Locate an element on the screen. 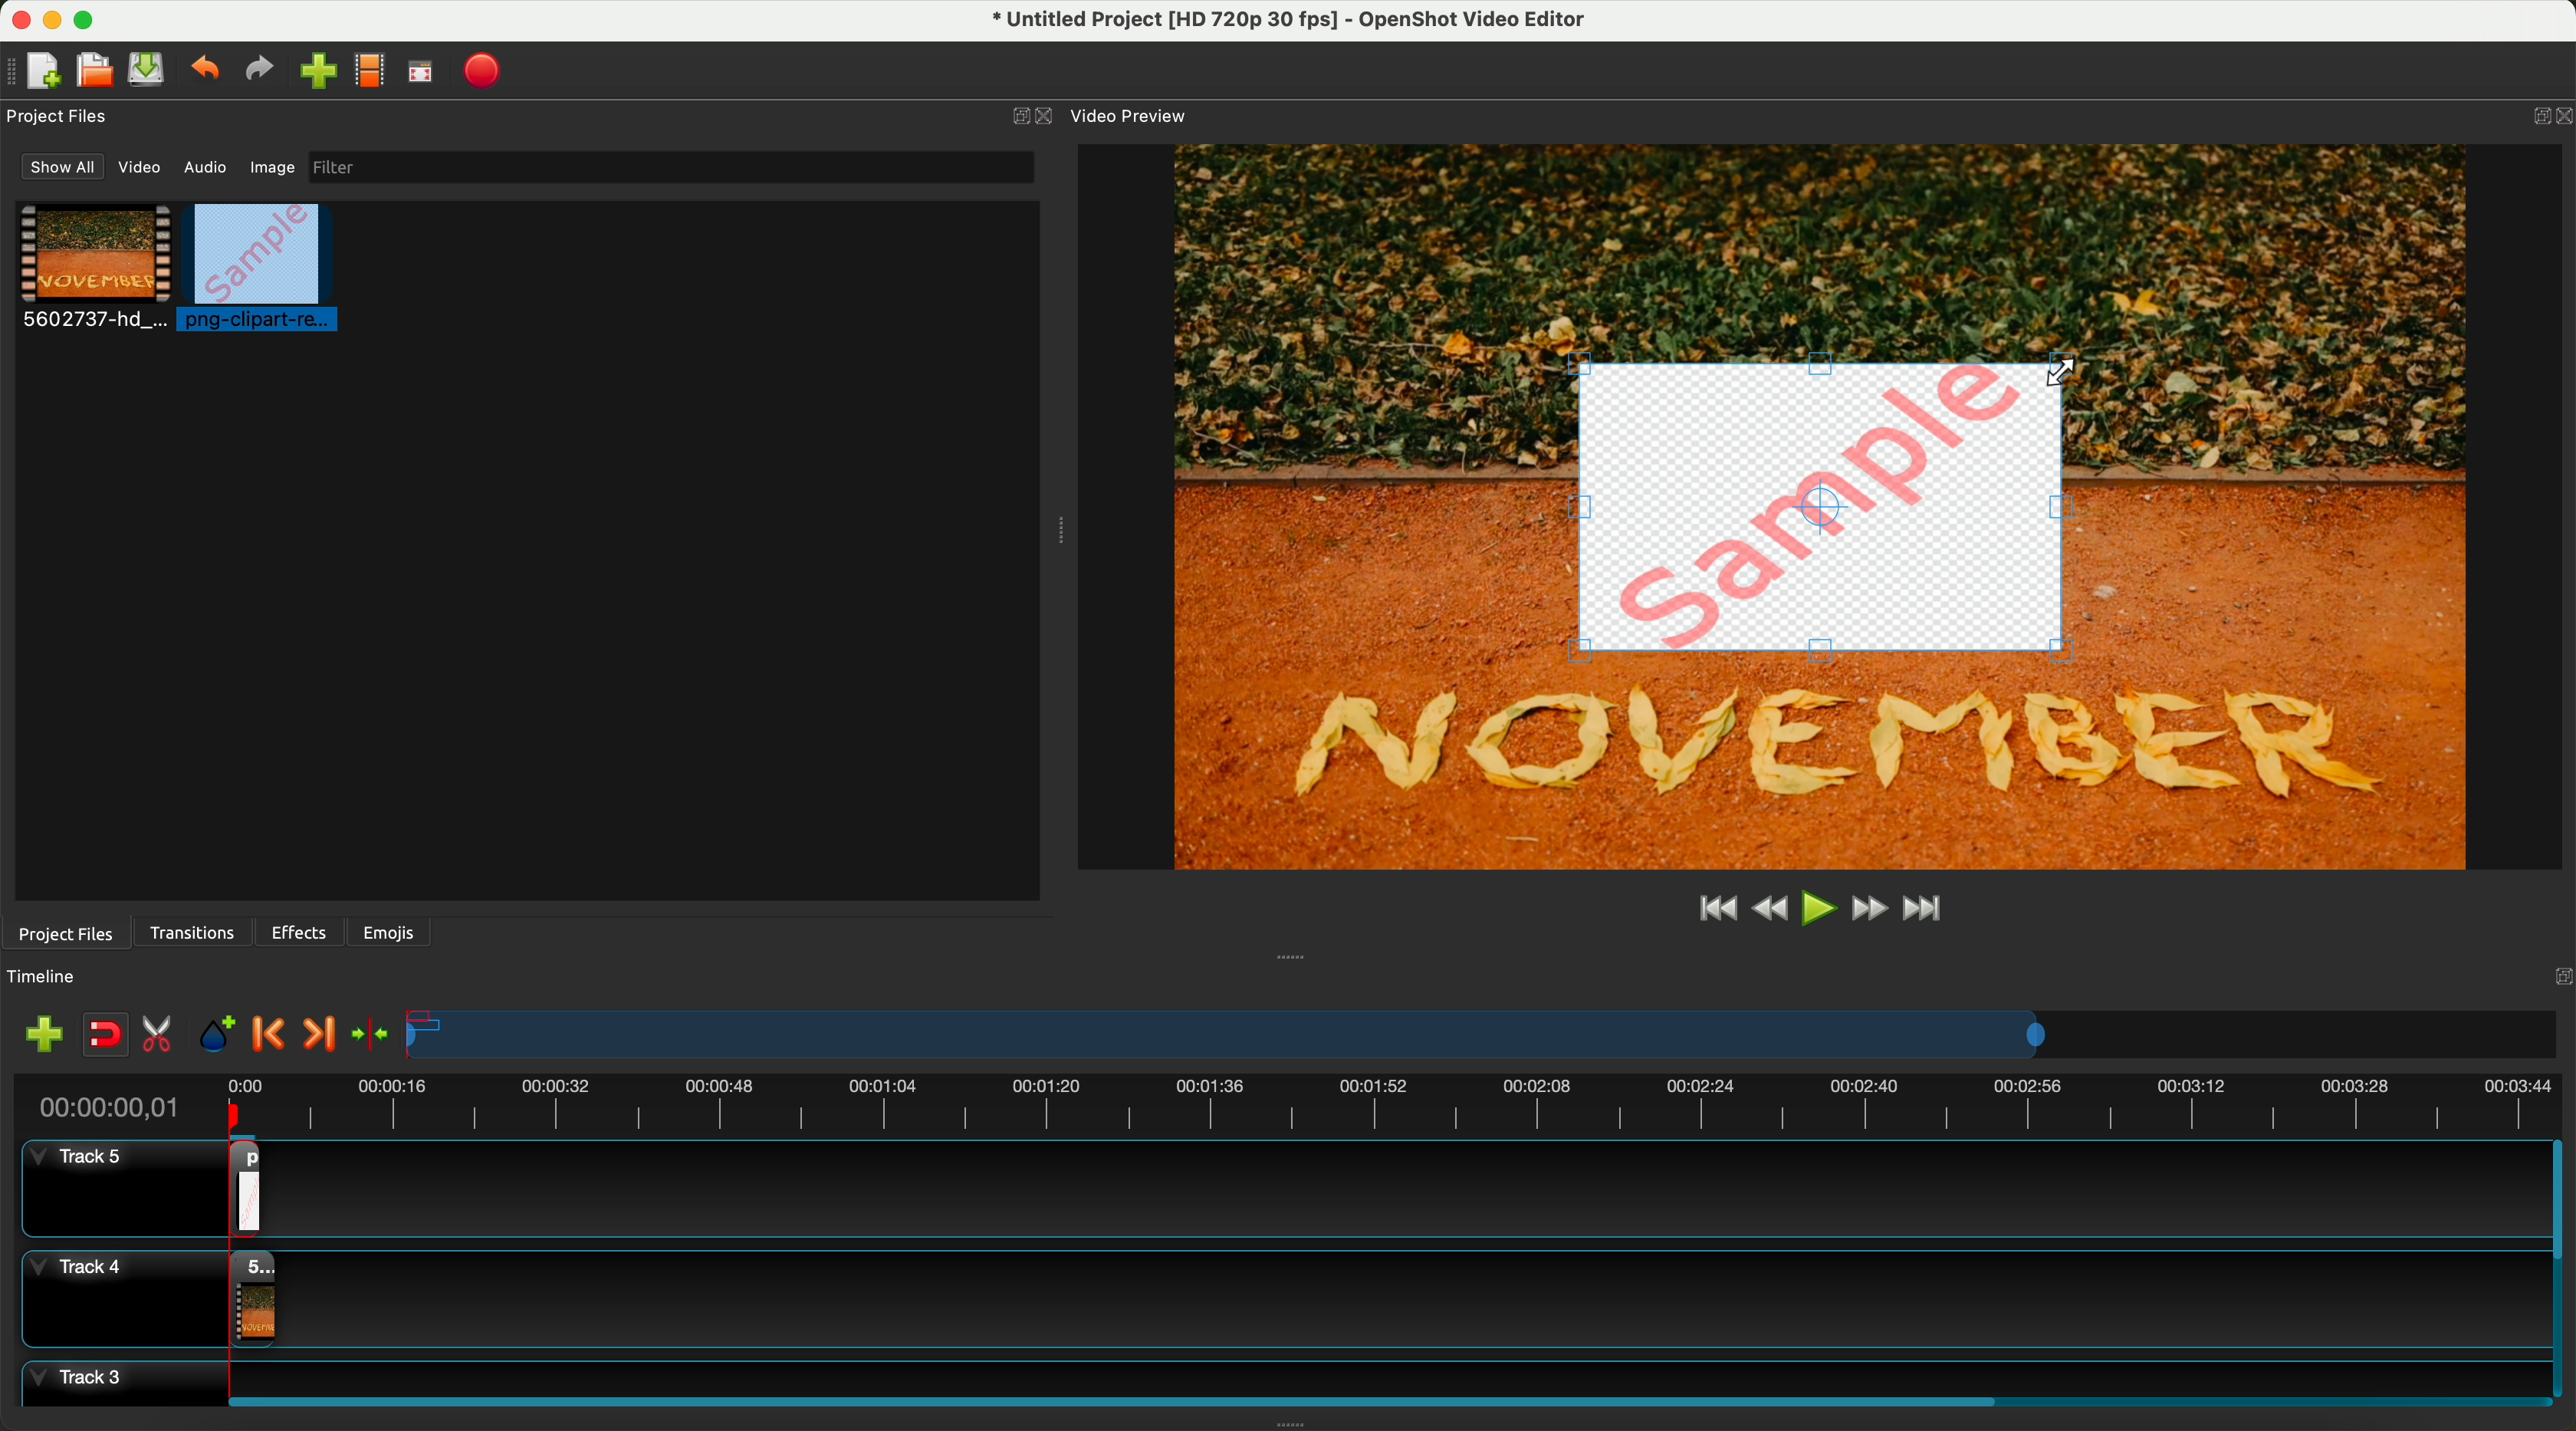 The image size is (2576, 1431). open project is located at coordinates (93, 72).